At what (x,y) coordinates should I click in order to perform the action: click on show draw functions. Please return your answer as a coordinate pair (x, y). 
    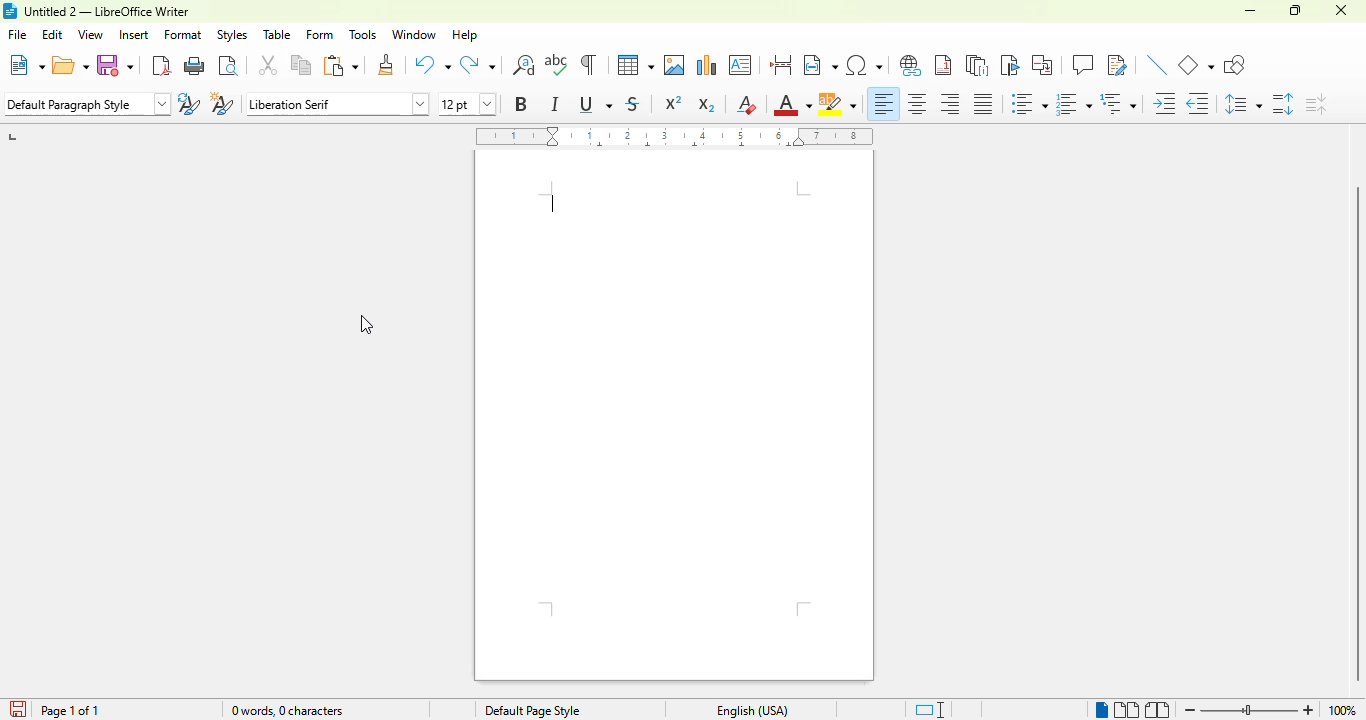
    Looking at the image, I should click on (1235, 65).